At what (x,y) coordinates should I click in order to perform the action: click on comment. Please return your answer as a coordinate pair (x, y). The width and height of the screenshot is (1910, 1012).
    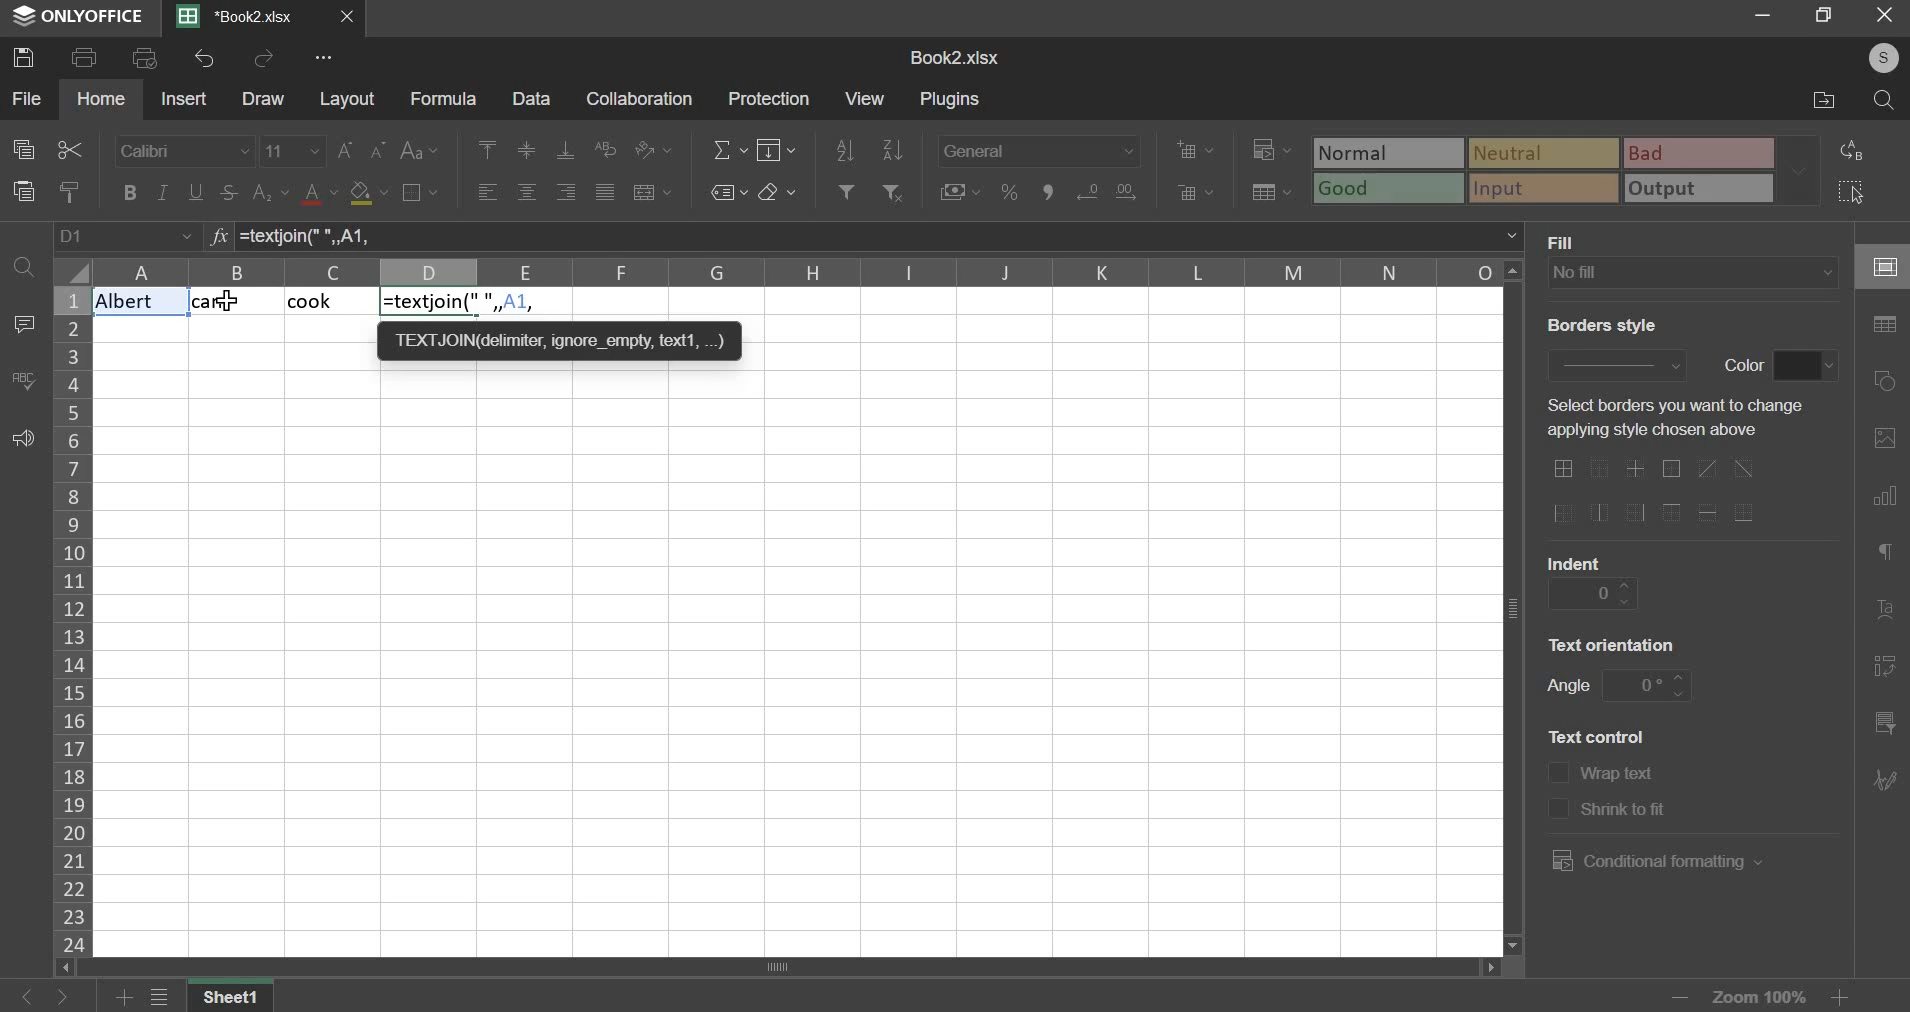
    Looking at the image, I should click on (23, 324).